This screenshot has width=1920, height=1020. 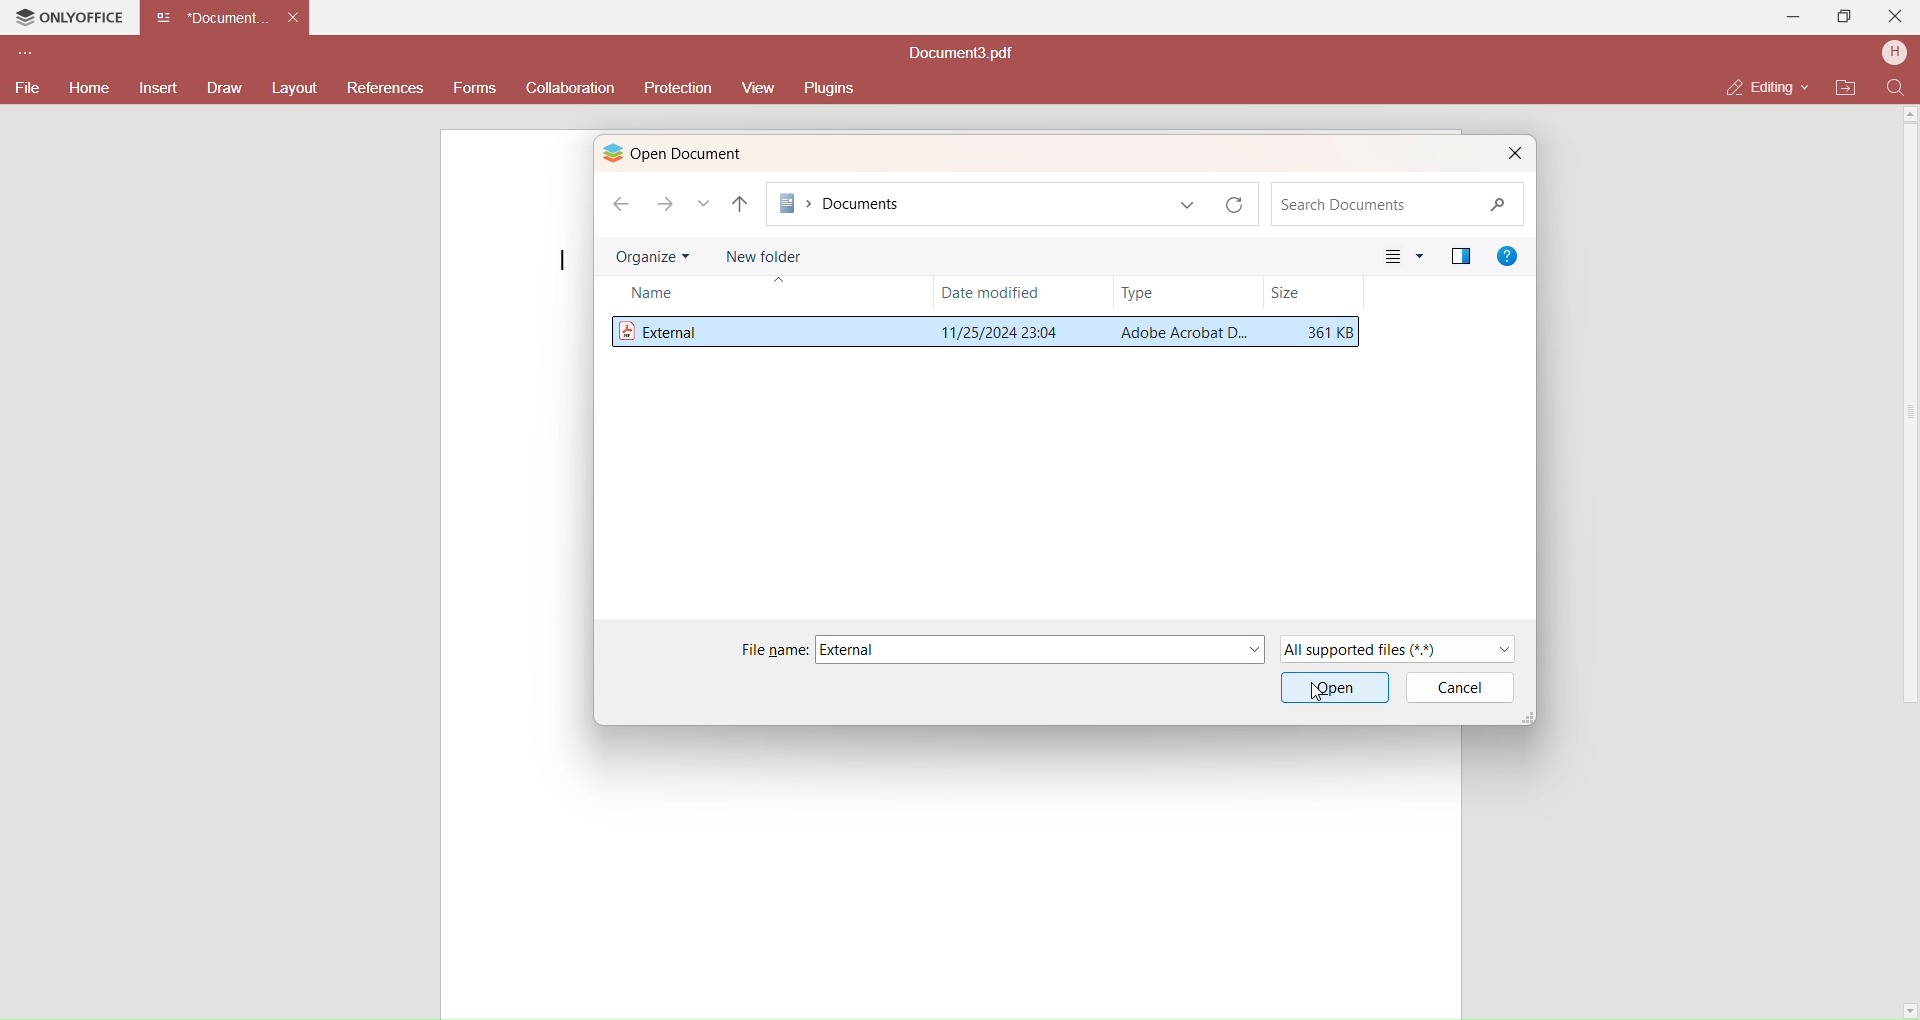 I want to click on Editing, so click(x=1759, y=86).